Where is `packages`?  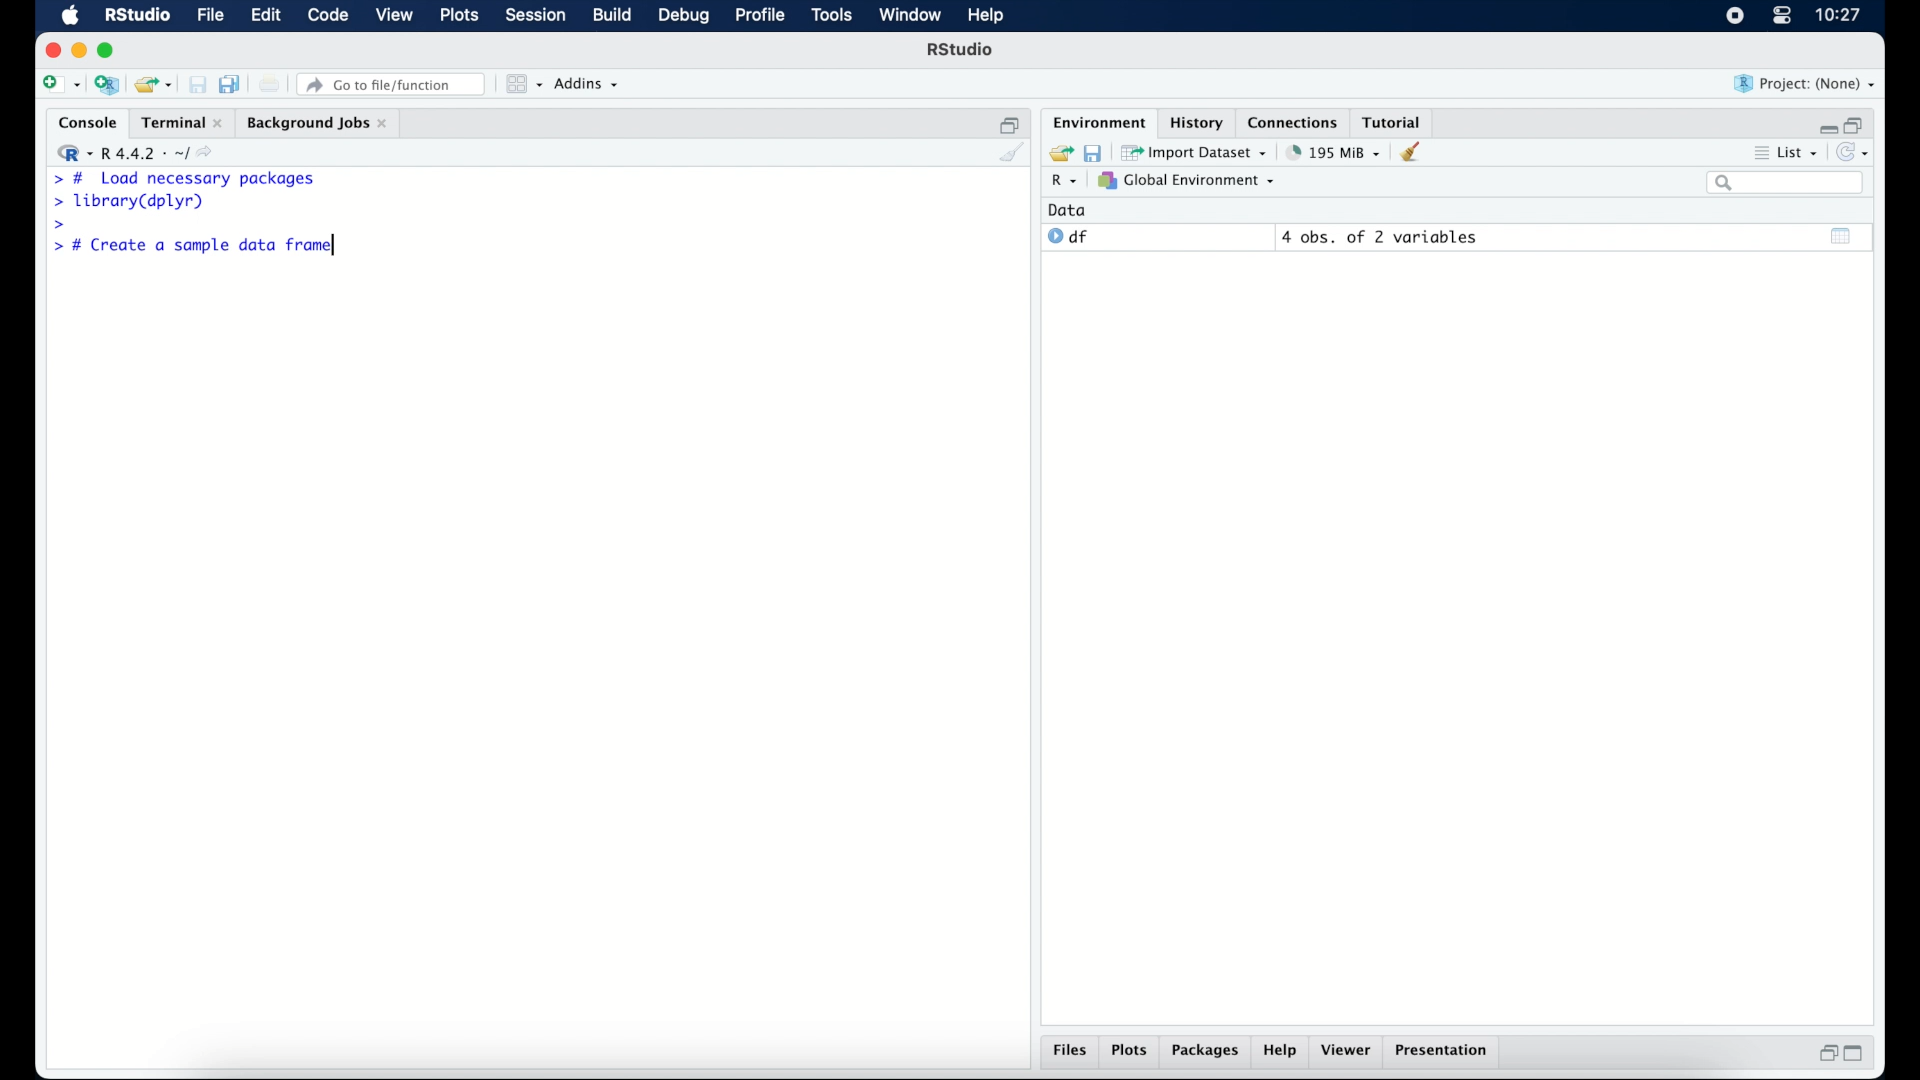 packages is located at coordinates (1206, 1053).